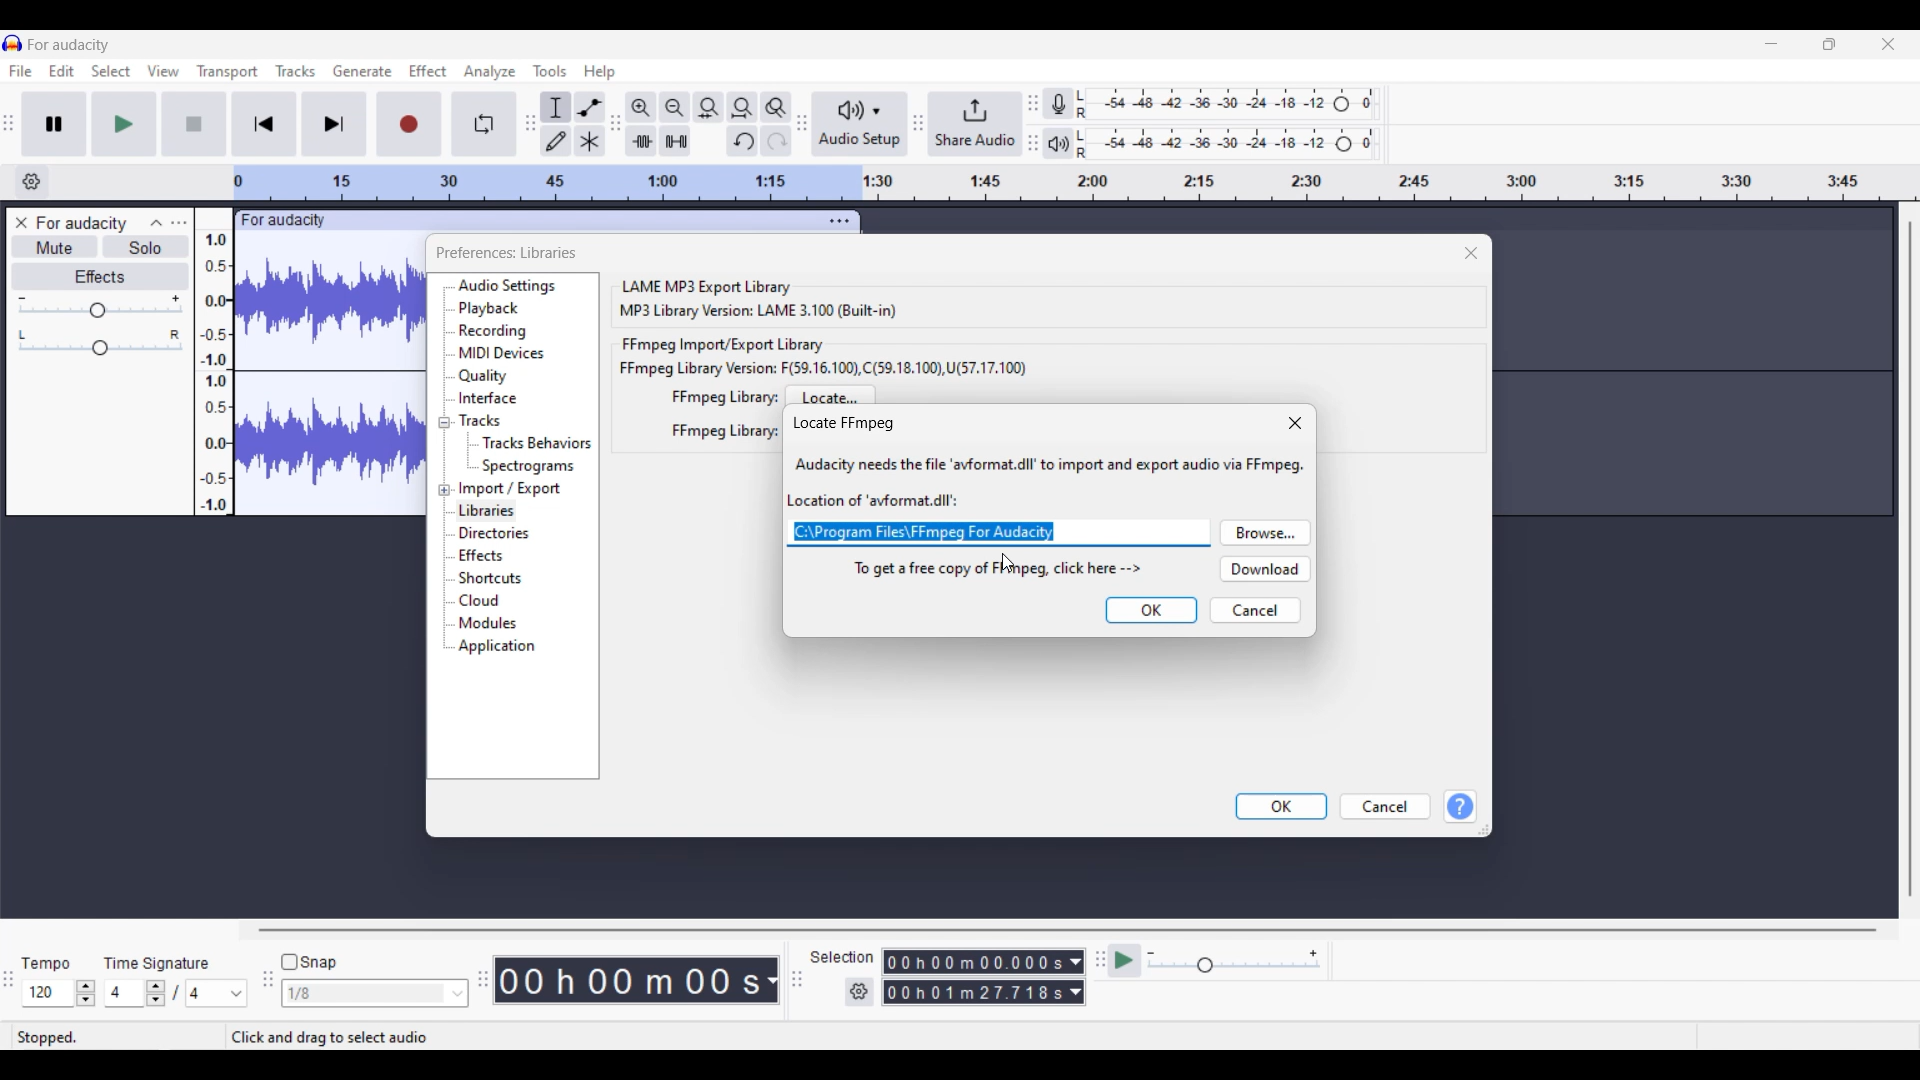  I want to click on time signature, so click(156, 964).